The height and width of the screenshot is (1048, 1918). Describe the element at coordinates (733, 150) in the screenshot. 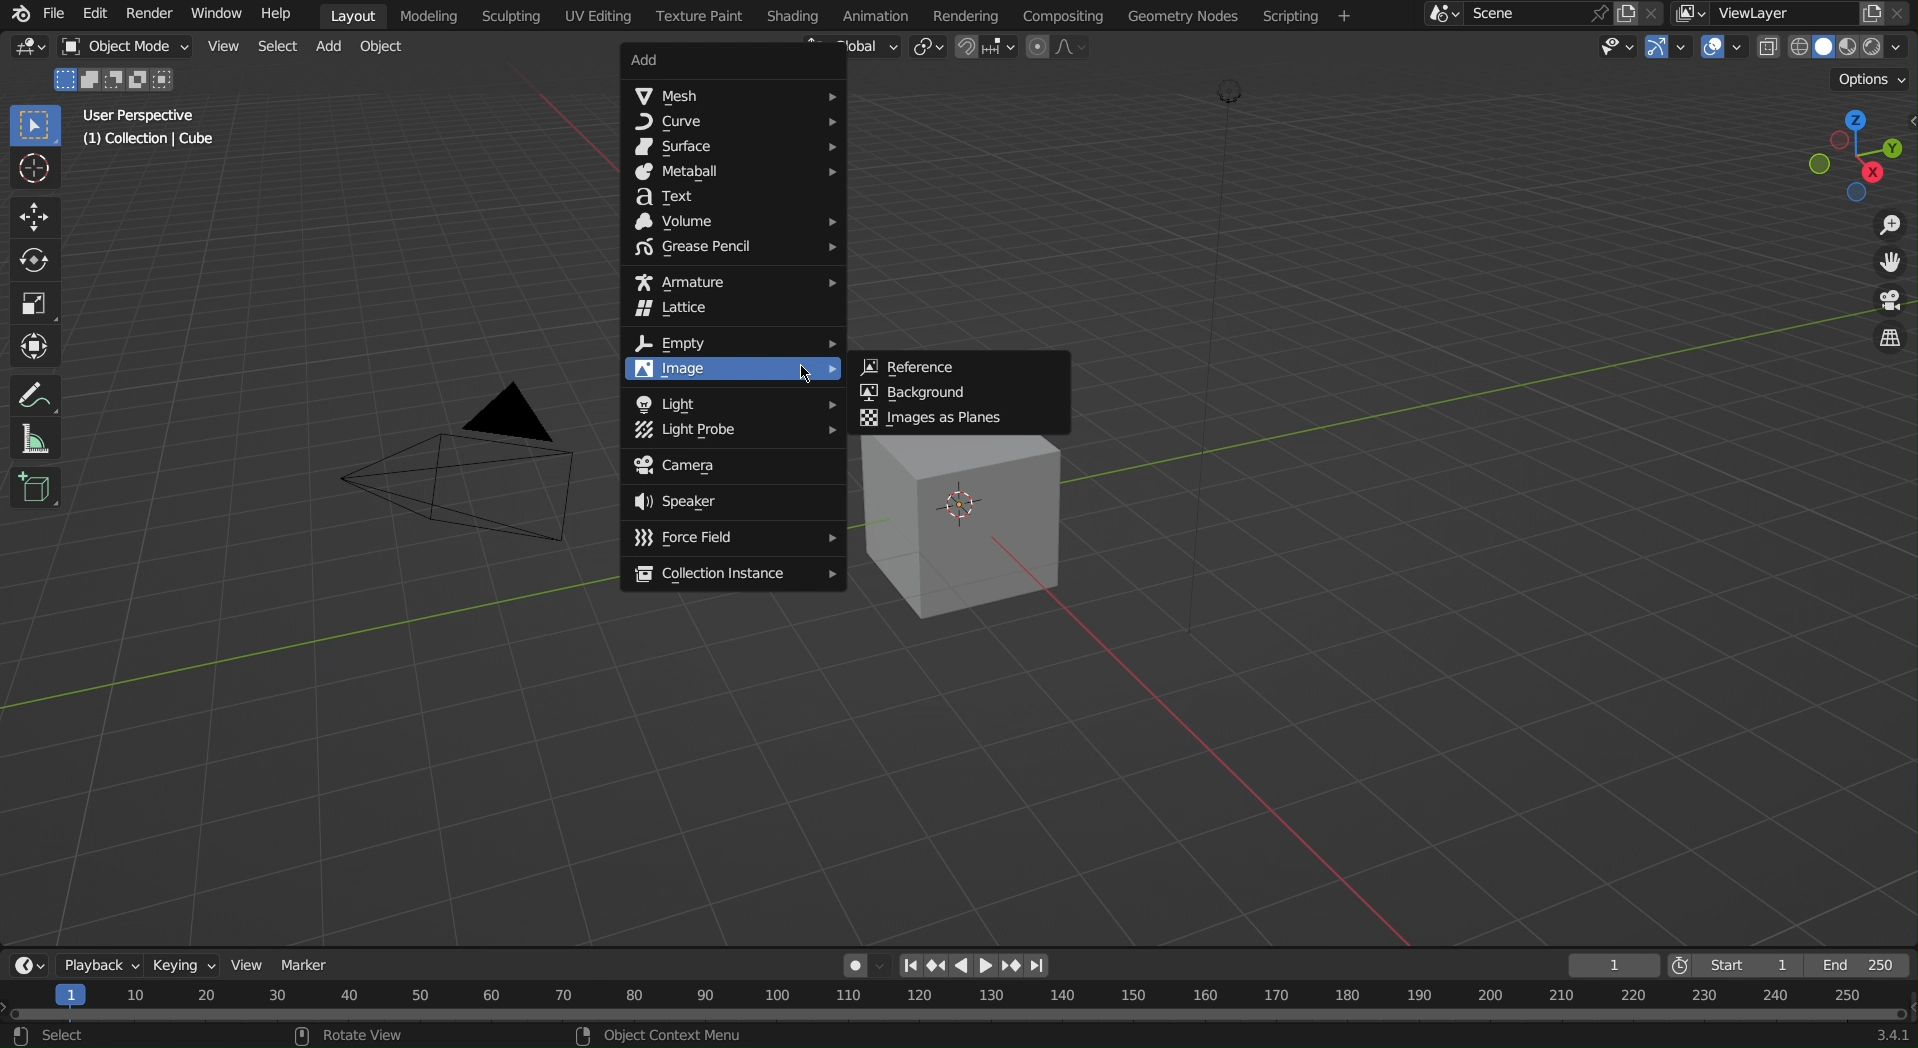

I see `Surface` at that location.